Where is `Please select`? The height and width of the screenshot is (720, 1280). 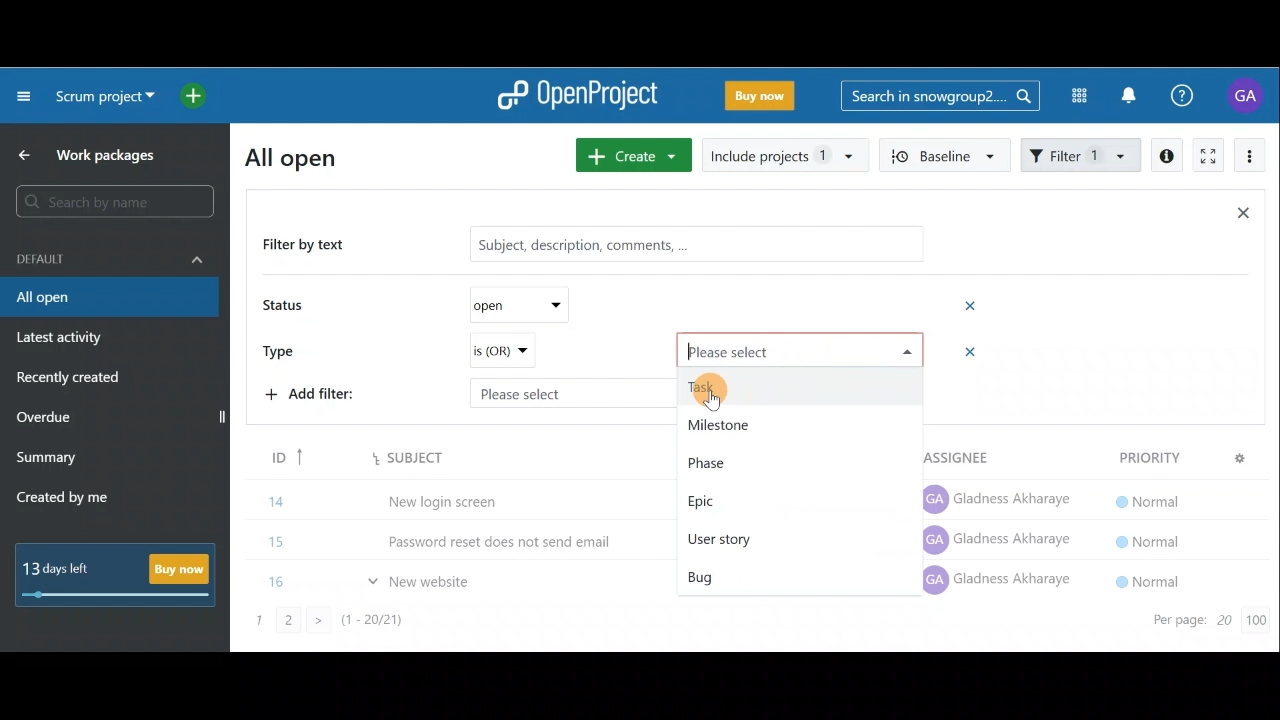 Please select is located at coordinates (533, 391).